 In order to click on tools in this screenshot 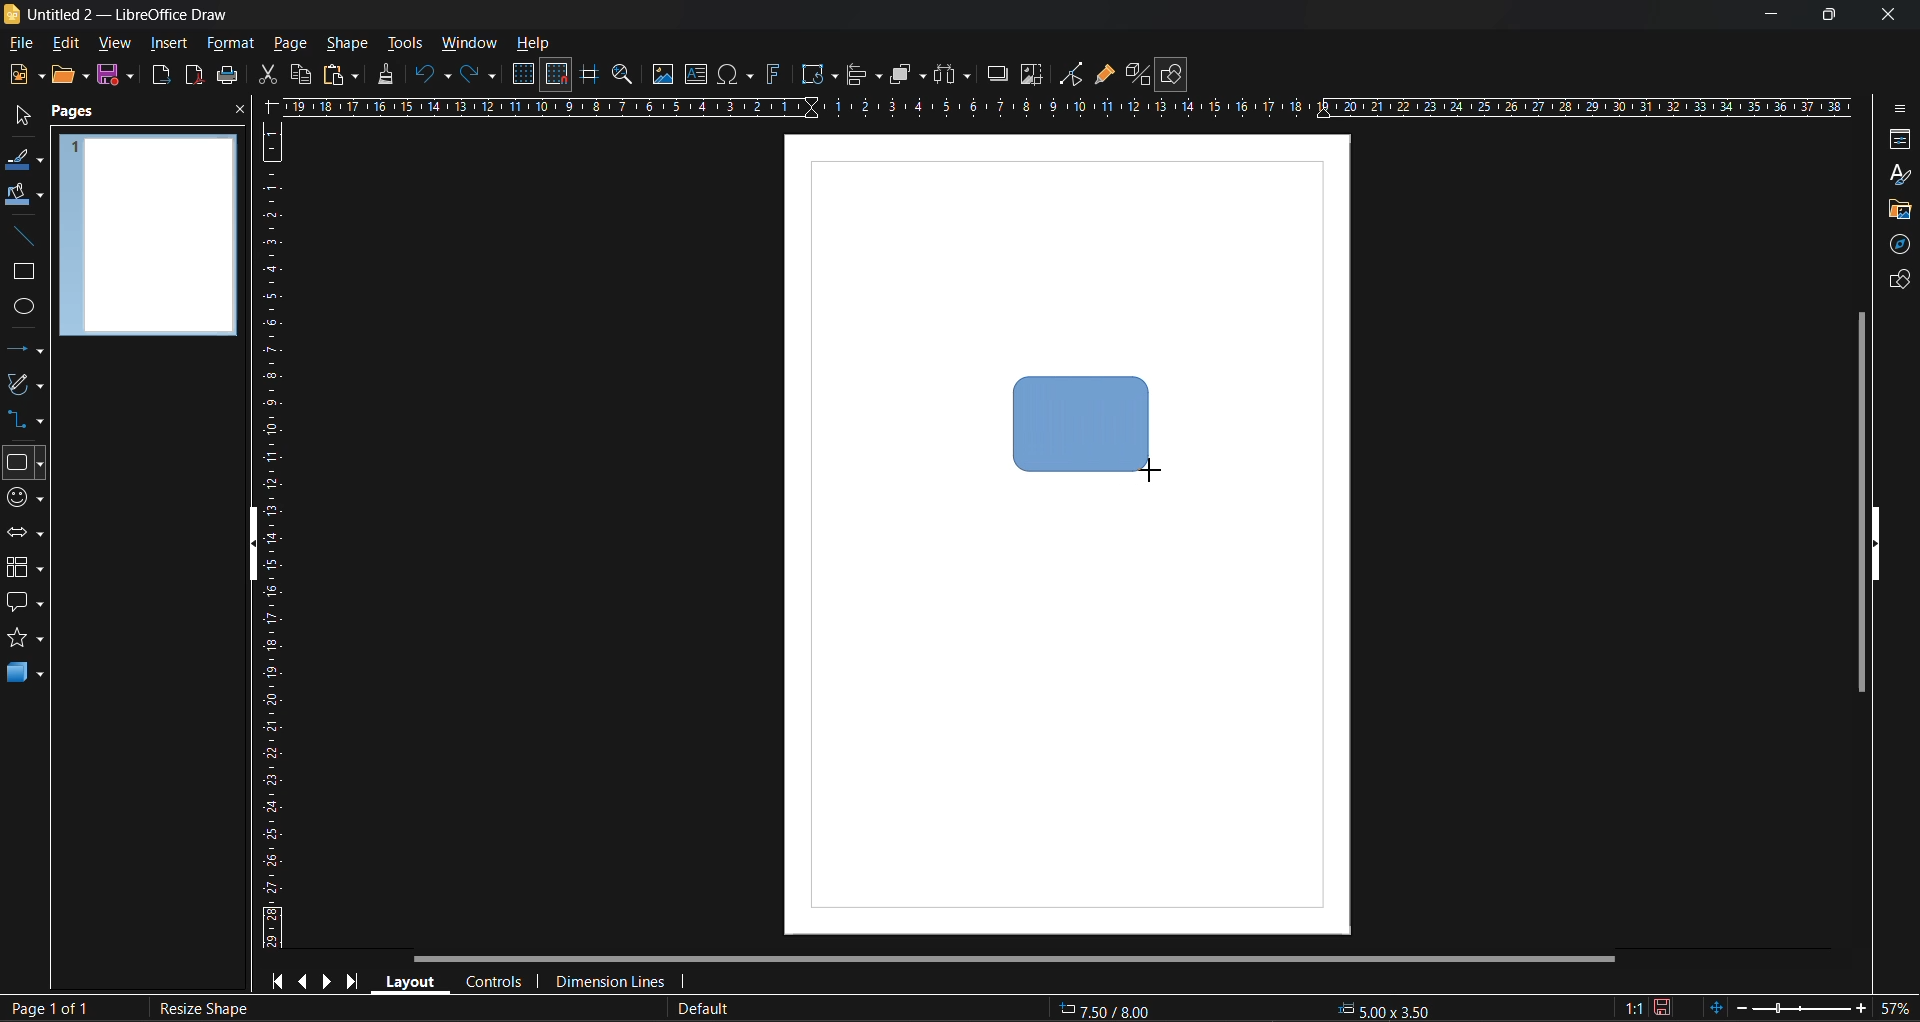, I will do `click(409, 45)`.